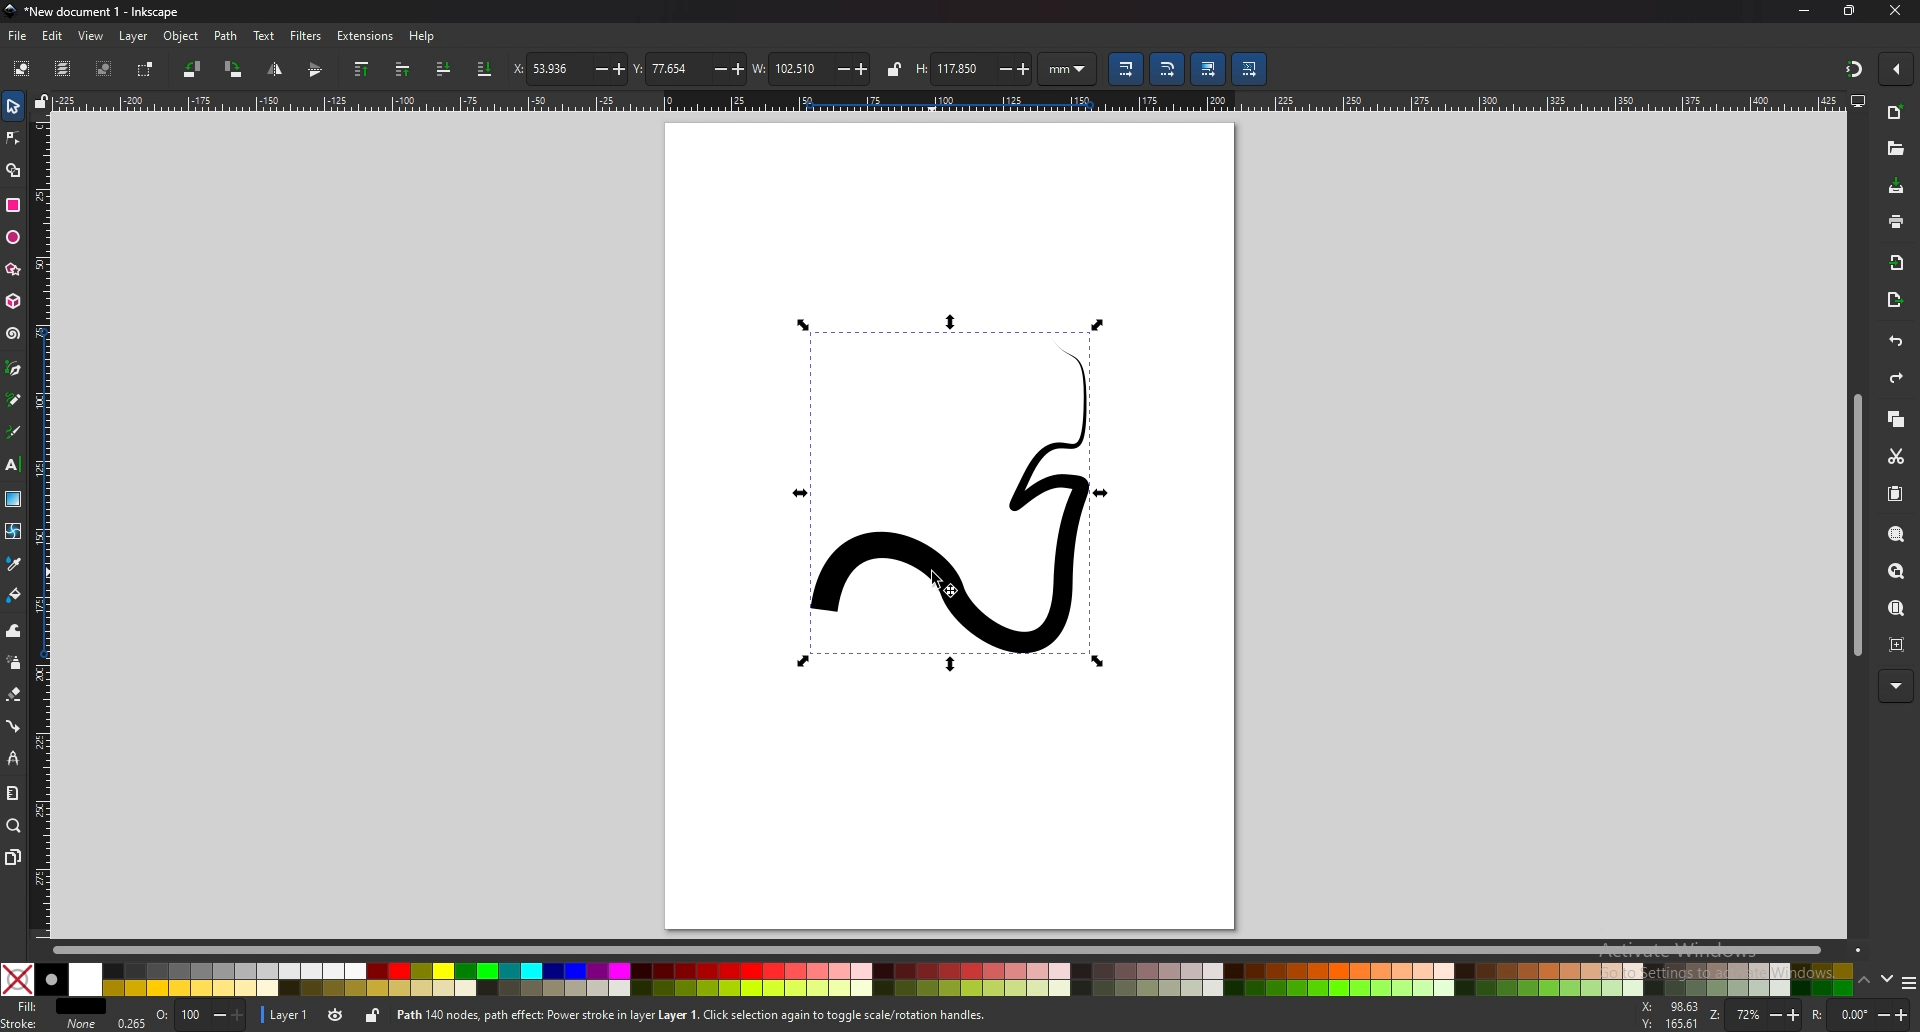 This screenshot has width=1920, height=1032. I want to click on height, so click(974, 67).